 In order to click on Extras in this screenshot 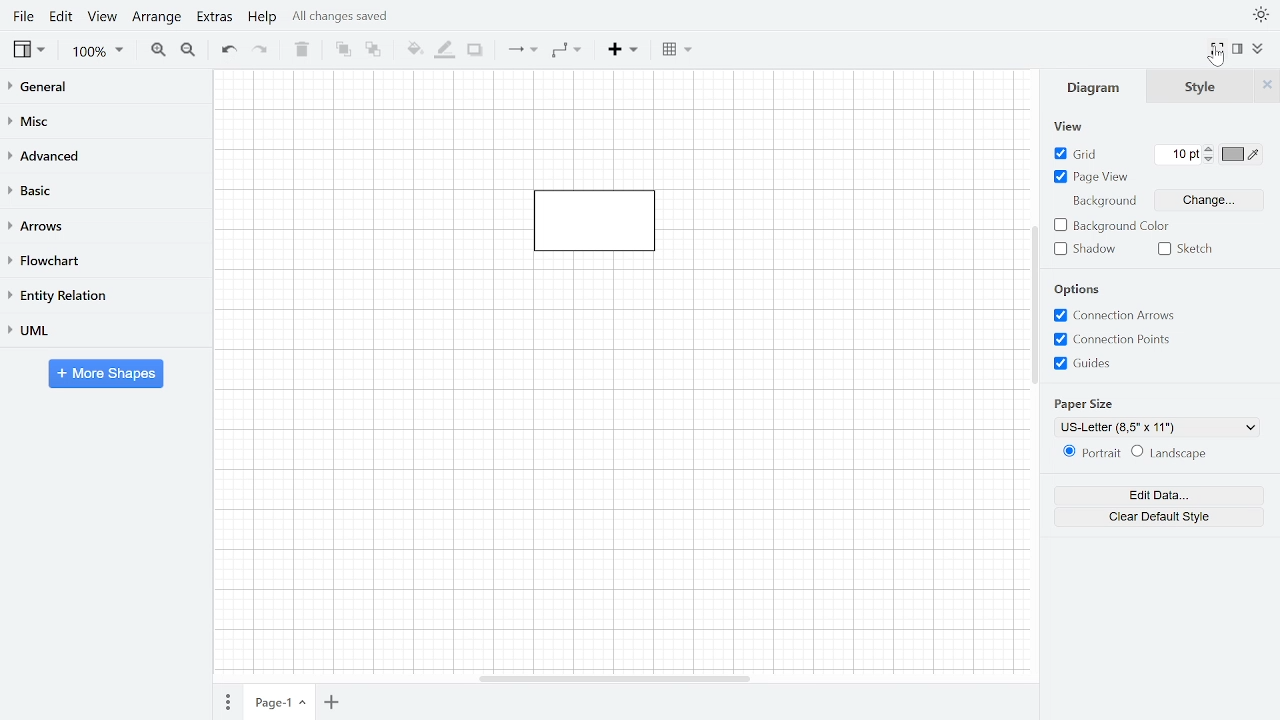, I will do `click(216, 19)`.